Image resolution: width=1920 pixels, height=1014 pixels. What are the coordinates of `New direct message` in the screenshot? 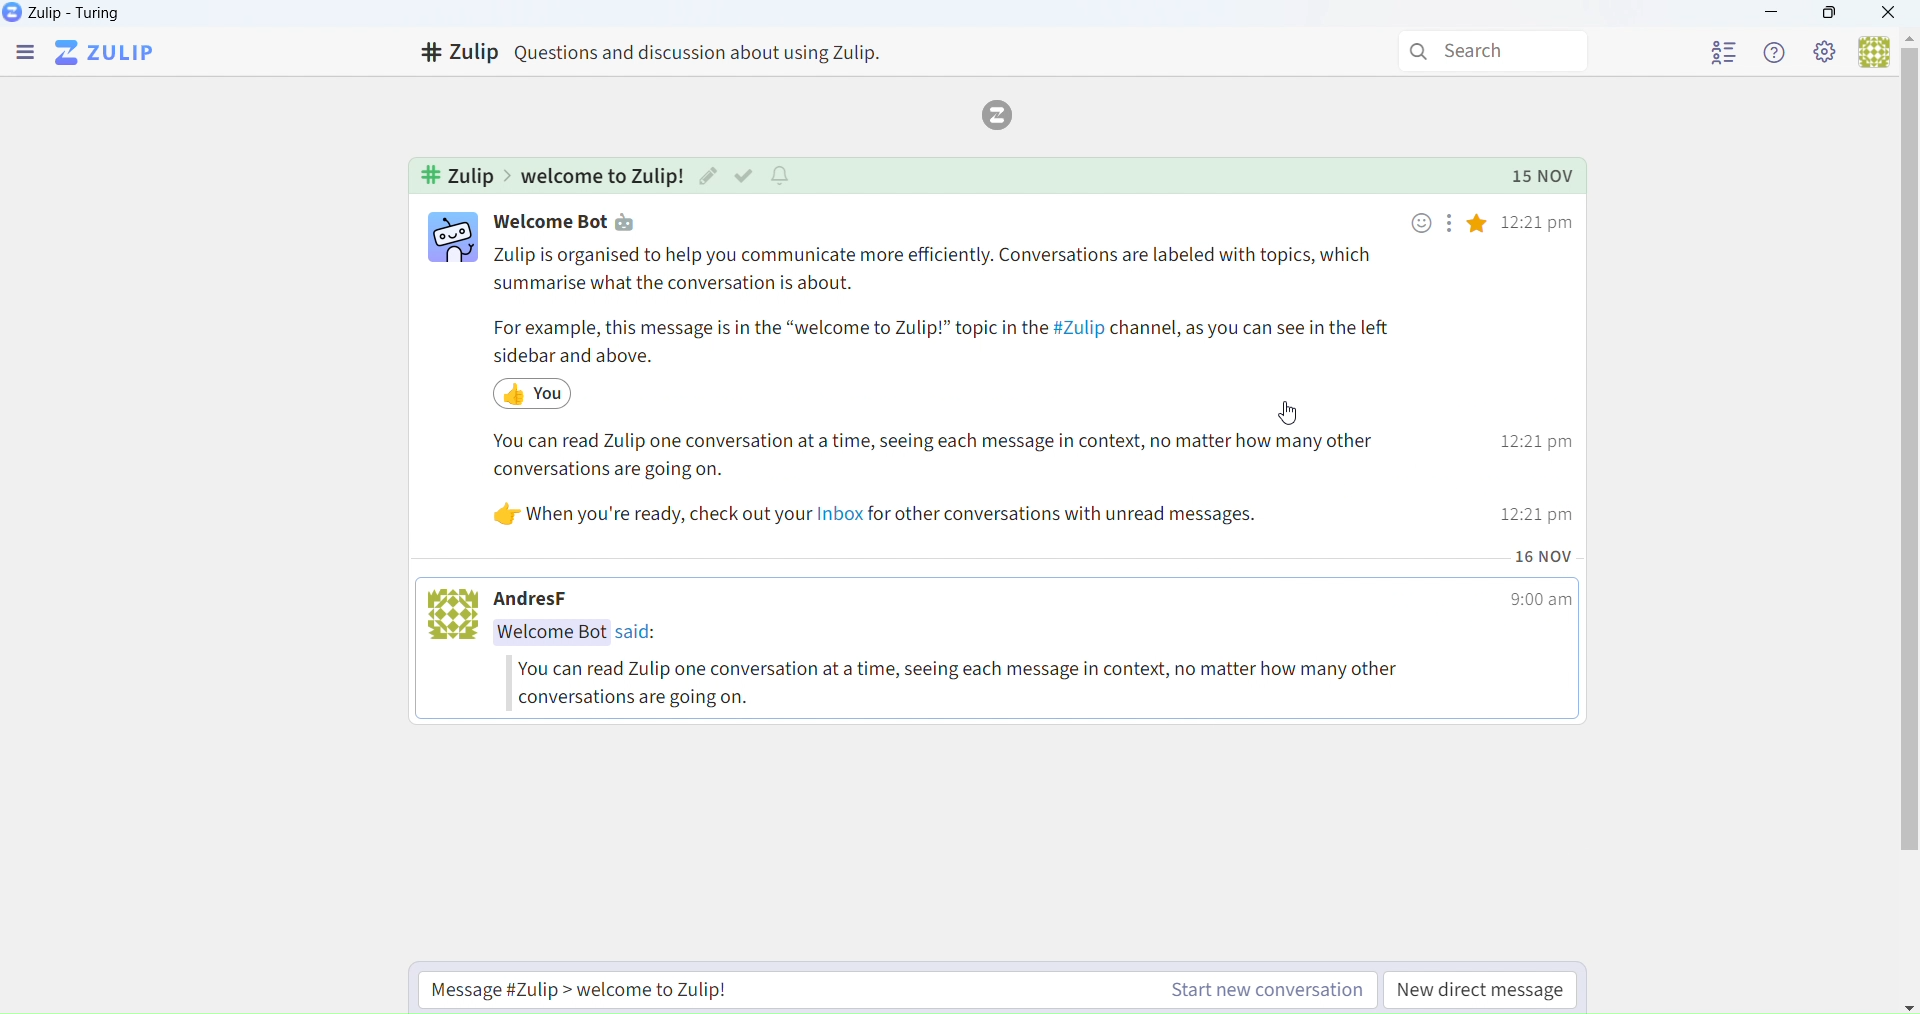 It's located at (1483, 989).